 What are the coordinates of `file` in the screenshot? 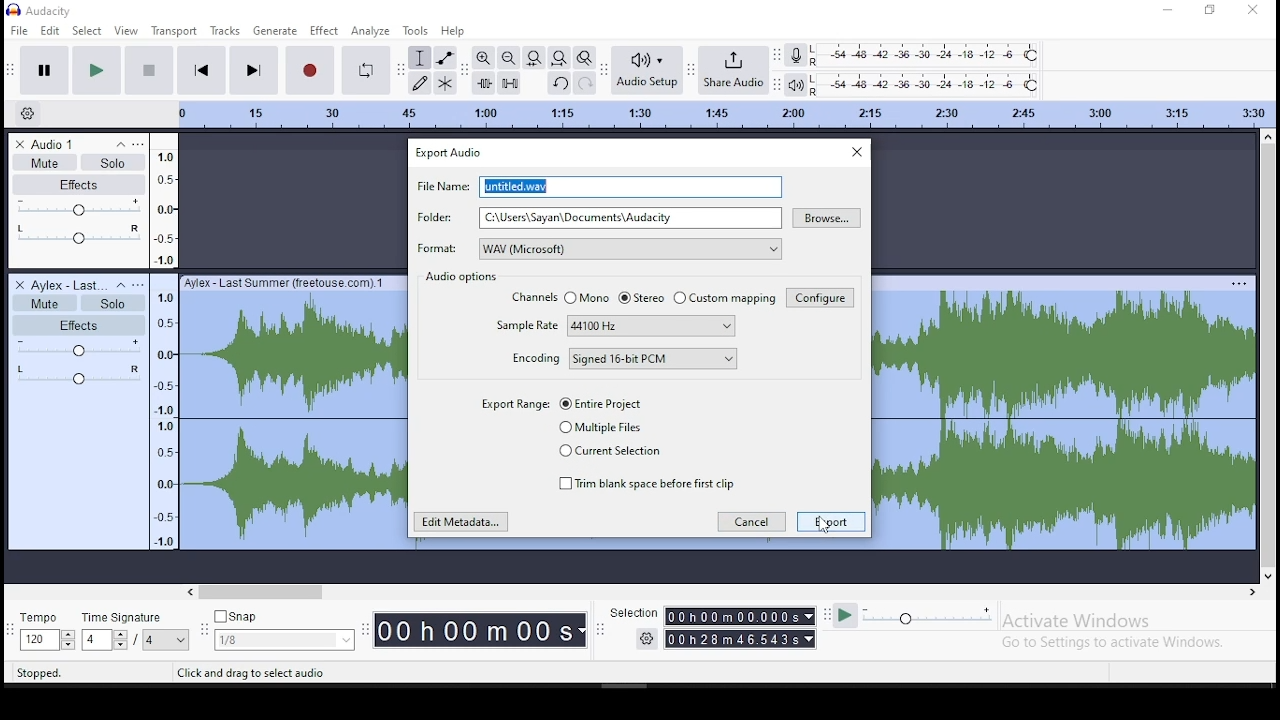 It's located at (18, 30).